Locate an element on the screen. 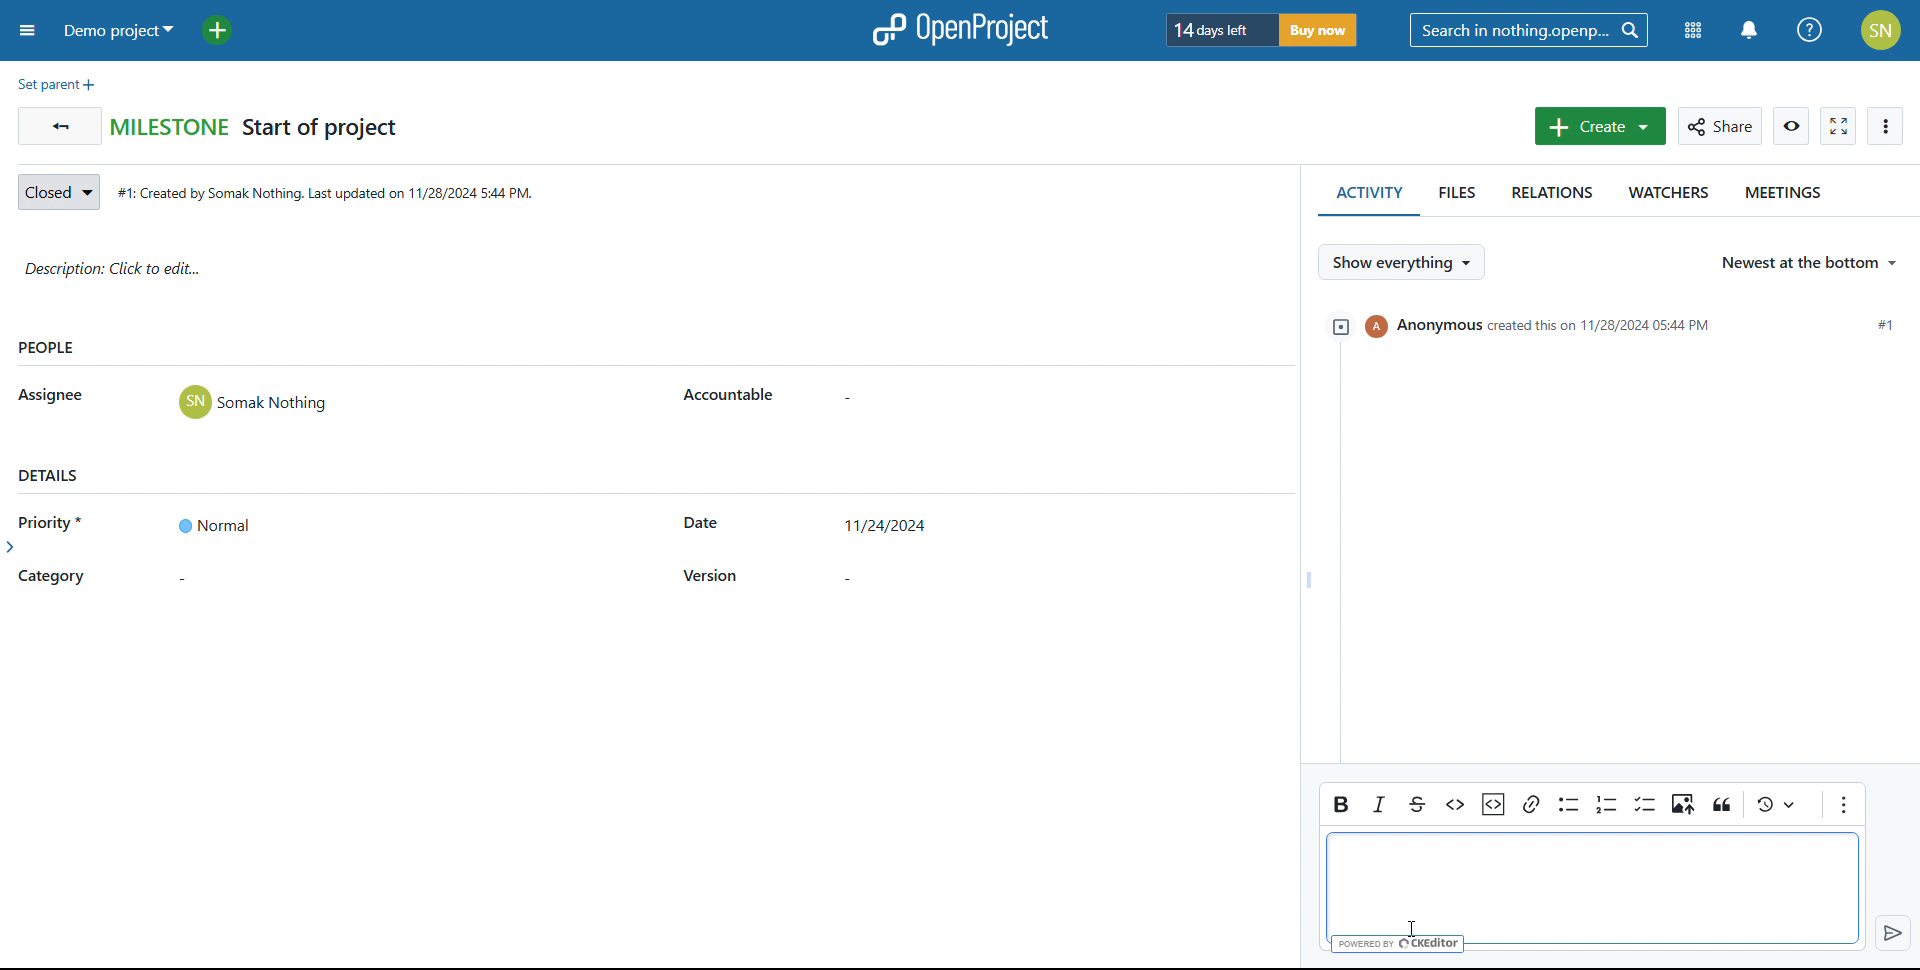  demo project is located at coordinates (120, 30).